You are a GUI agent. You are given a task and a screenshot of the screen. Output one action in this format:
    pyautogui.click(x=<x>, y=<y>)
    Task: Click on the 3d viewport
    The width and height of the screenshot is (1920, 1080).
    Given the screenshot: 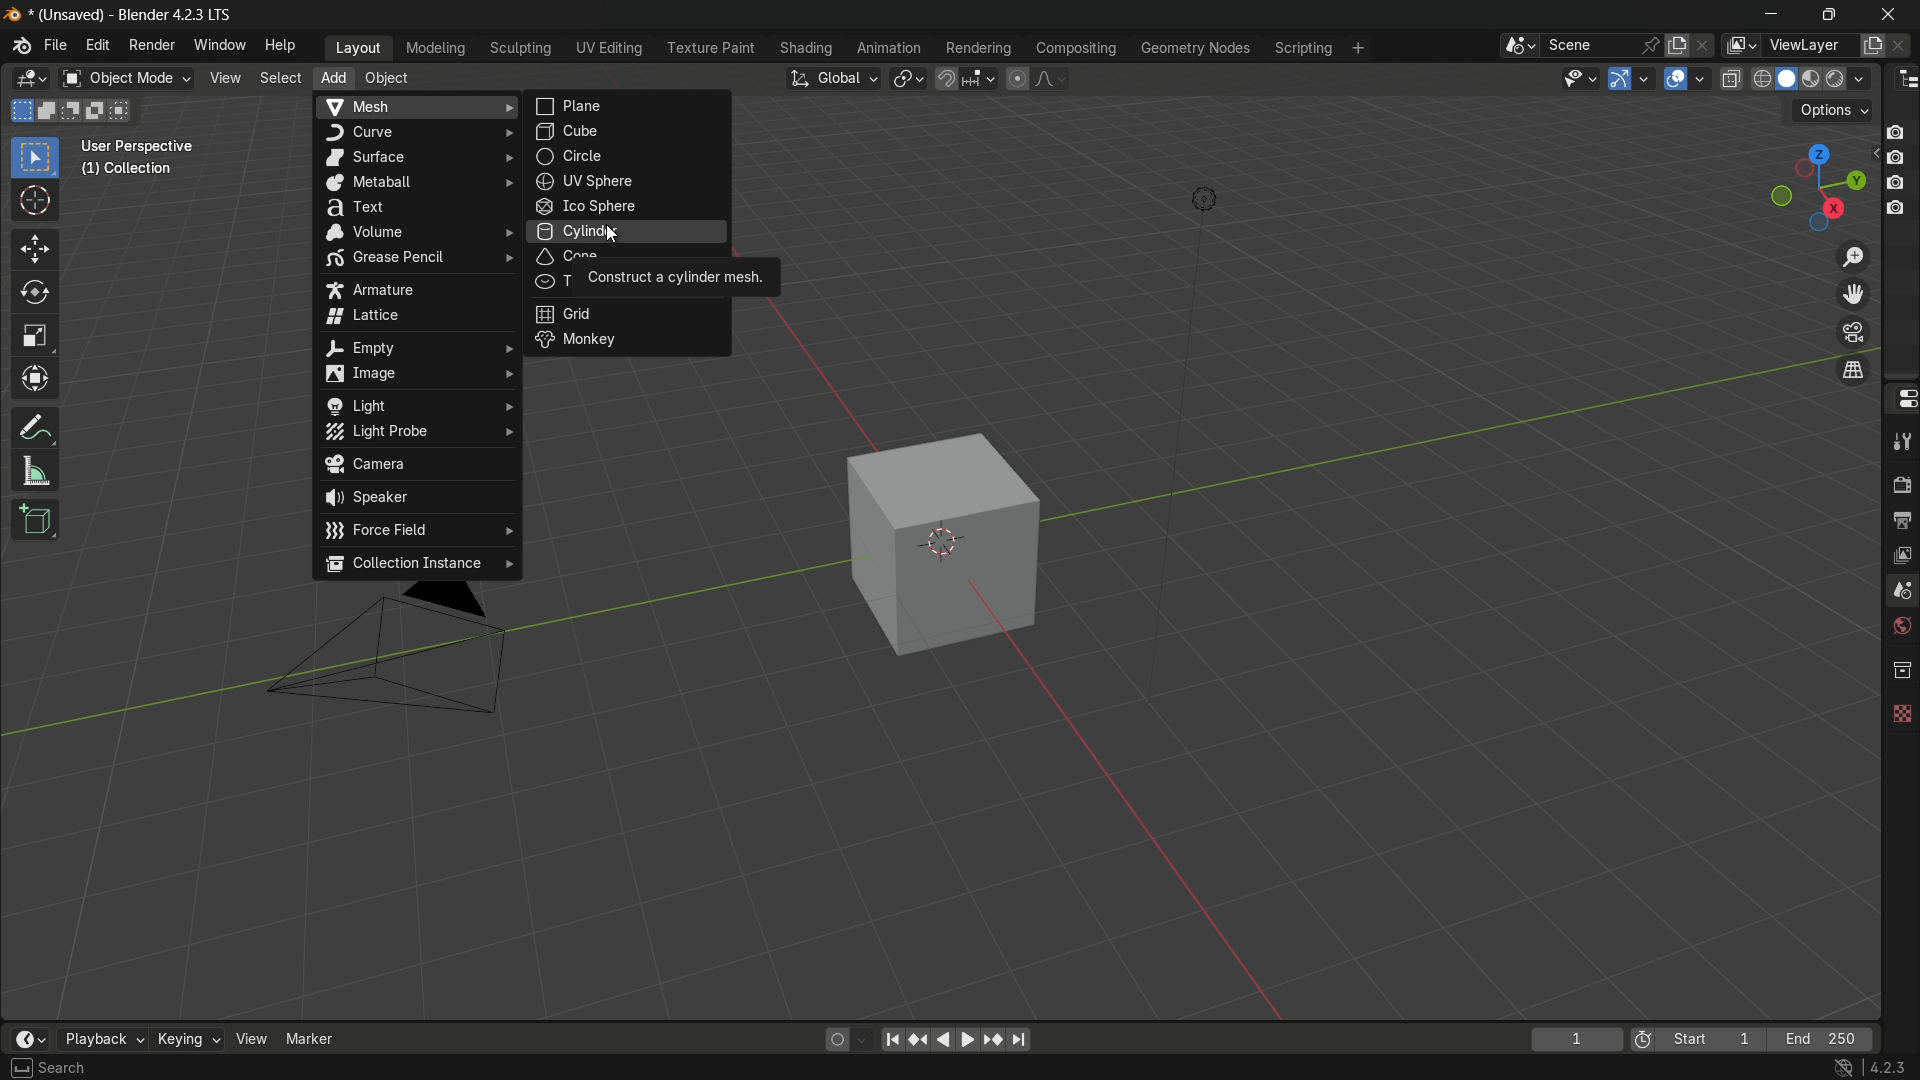 What is the action you would take?
    pyautogui.click(x=30, y=79)
    